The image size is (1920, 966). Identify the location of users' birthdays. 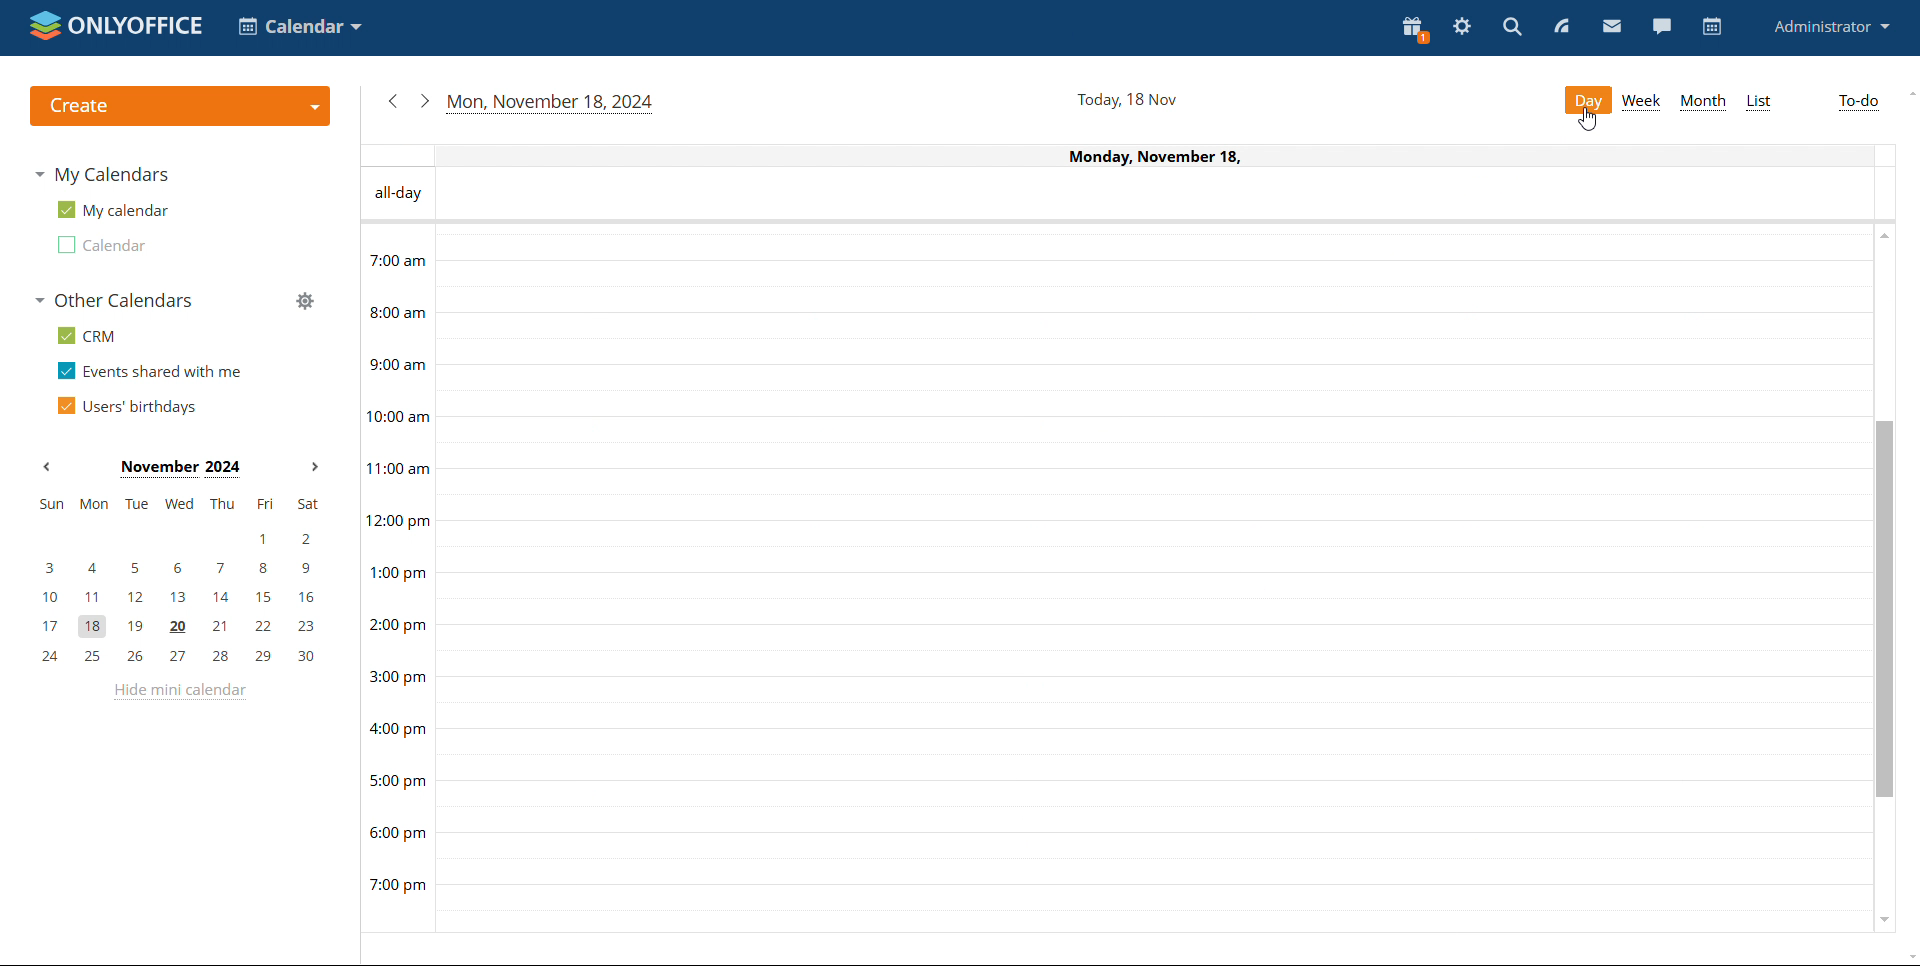
(127, 406).